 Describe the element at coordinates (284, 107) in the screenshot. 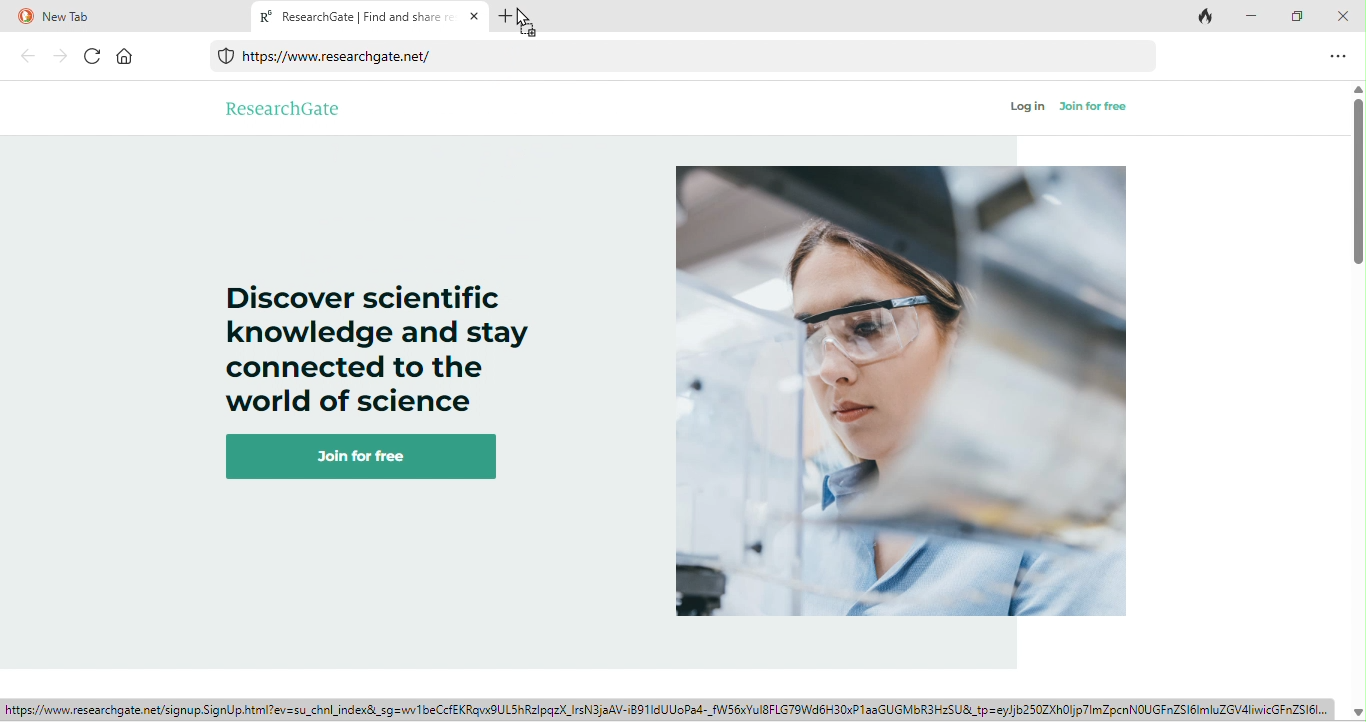

I see `research gate` at that location.